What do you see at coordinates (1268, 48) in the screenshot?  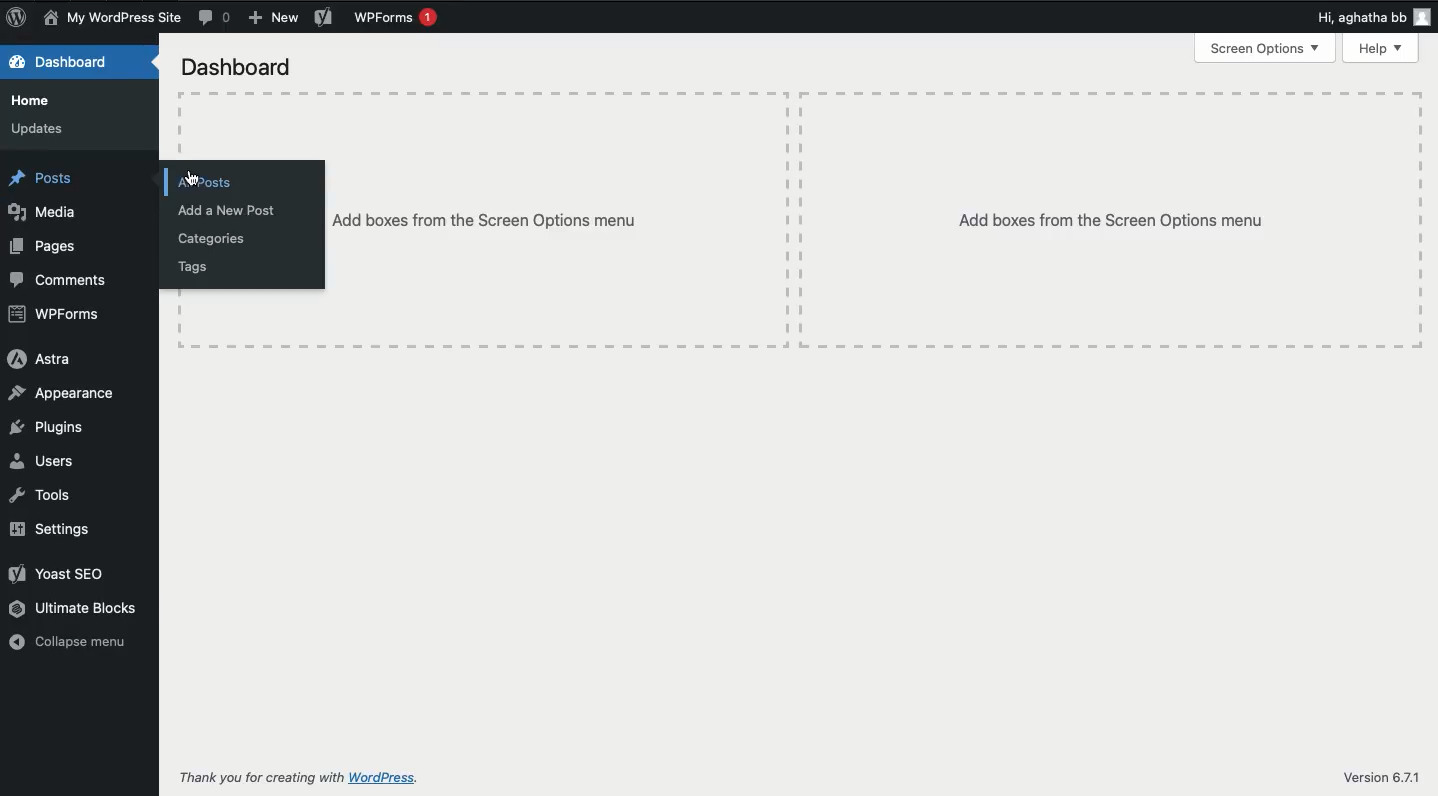 I see `Screen options` at bounding box center [1268, 48].